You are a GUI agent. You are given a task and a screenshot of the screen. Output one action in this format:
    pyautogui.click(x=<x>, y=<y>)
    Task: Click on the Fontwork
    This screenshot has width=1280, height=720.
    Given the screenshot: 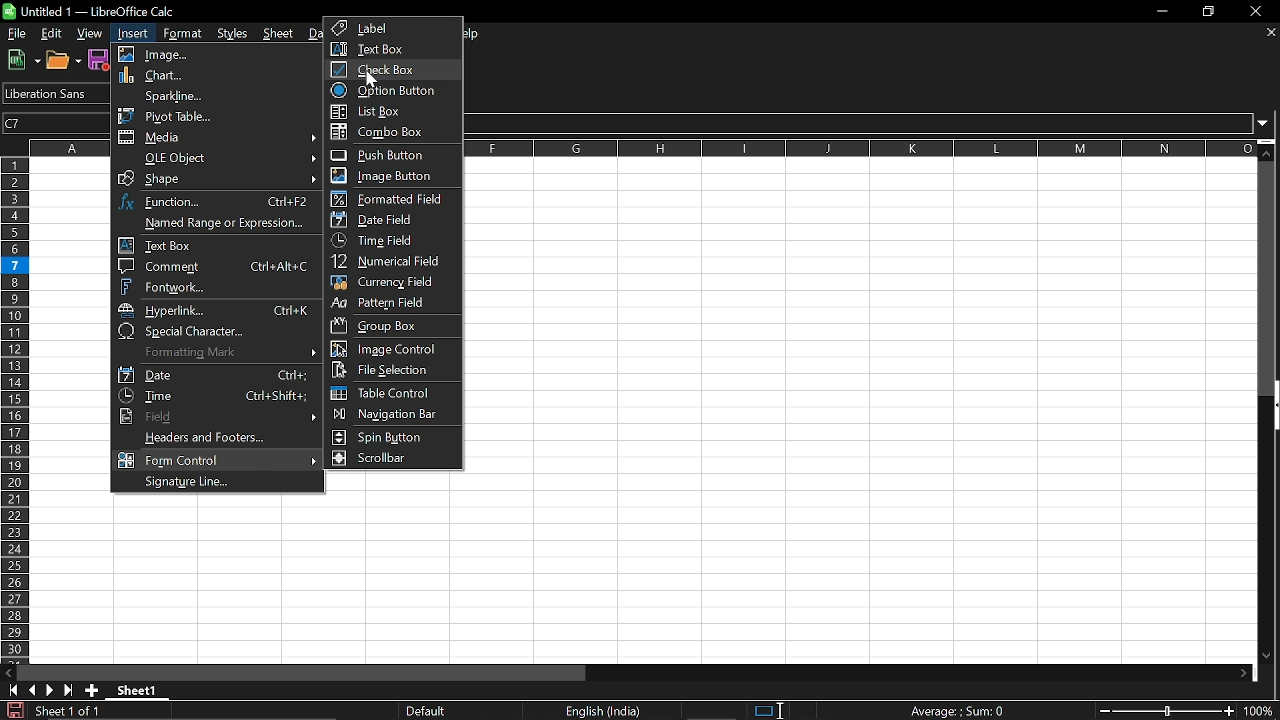 What is the action you would take?
    pyautogui.click(x=216, y=287)
    